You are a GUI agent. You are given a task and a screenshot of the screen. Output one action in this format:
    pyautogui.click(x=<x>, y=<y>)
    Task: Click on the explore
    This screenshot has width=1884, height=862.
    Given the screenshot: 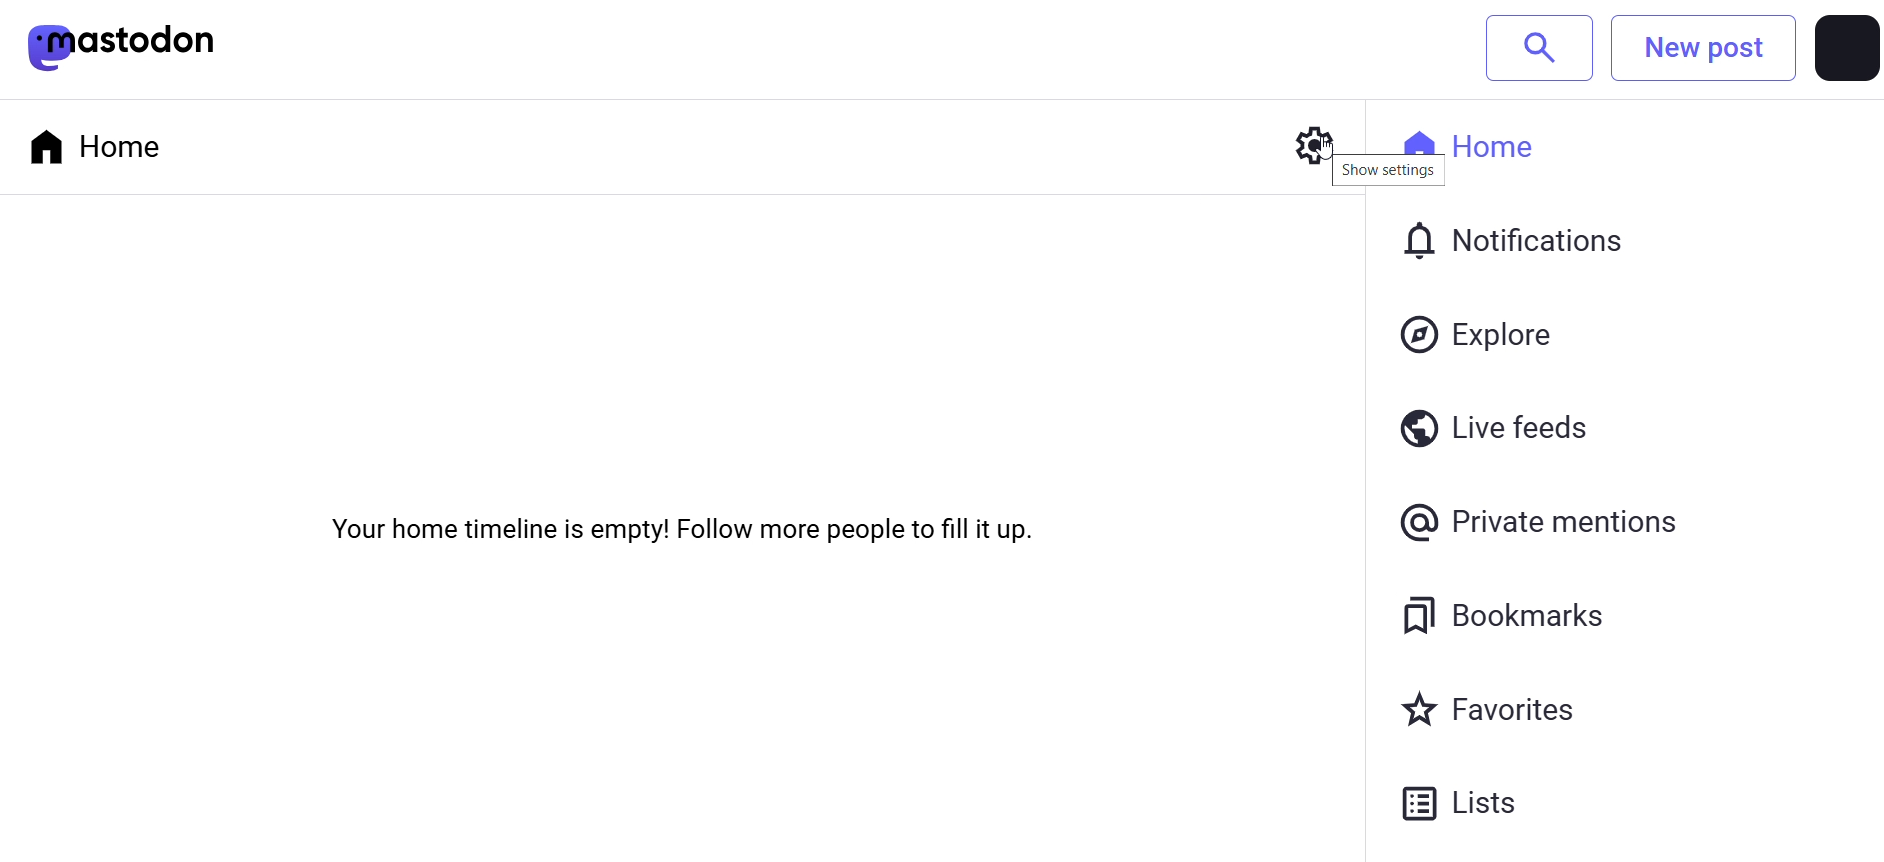 What is the action you would take?
    pyautogui.click(x=1486, y=334)
    